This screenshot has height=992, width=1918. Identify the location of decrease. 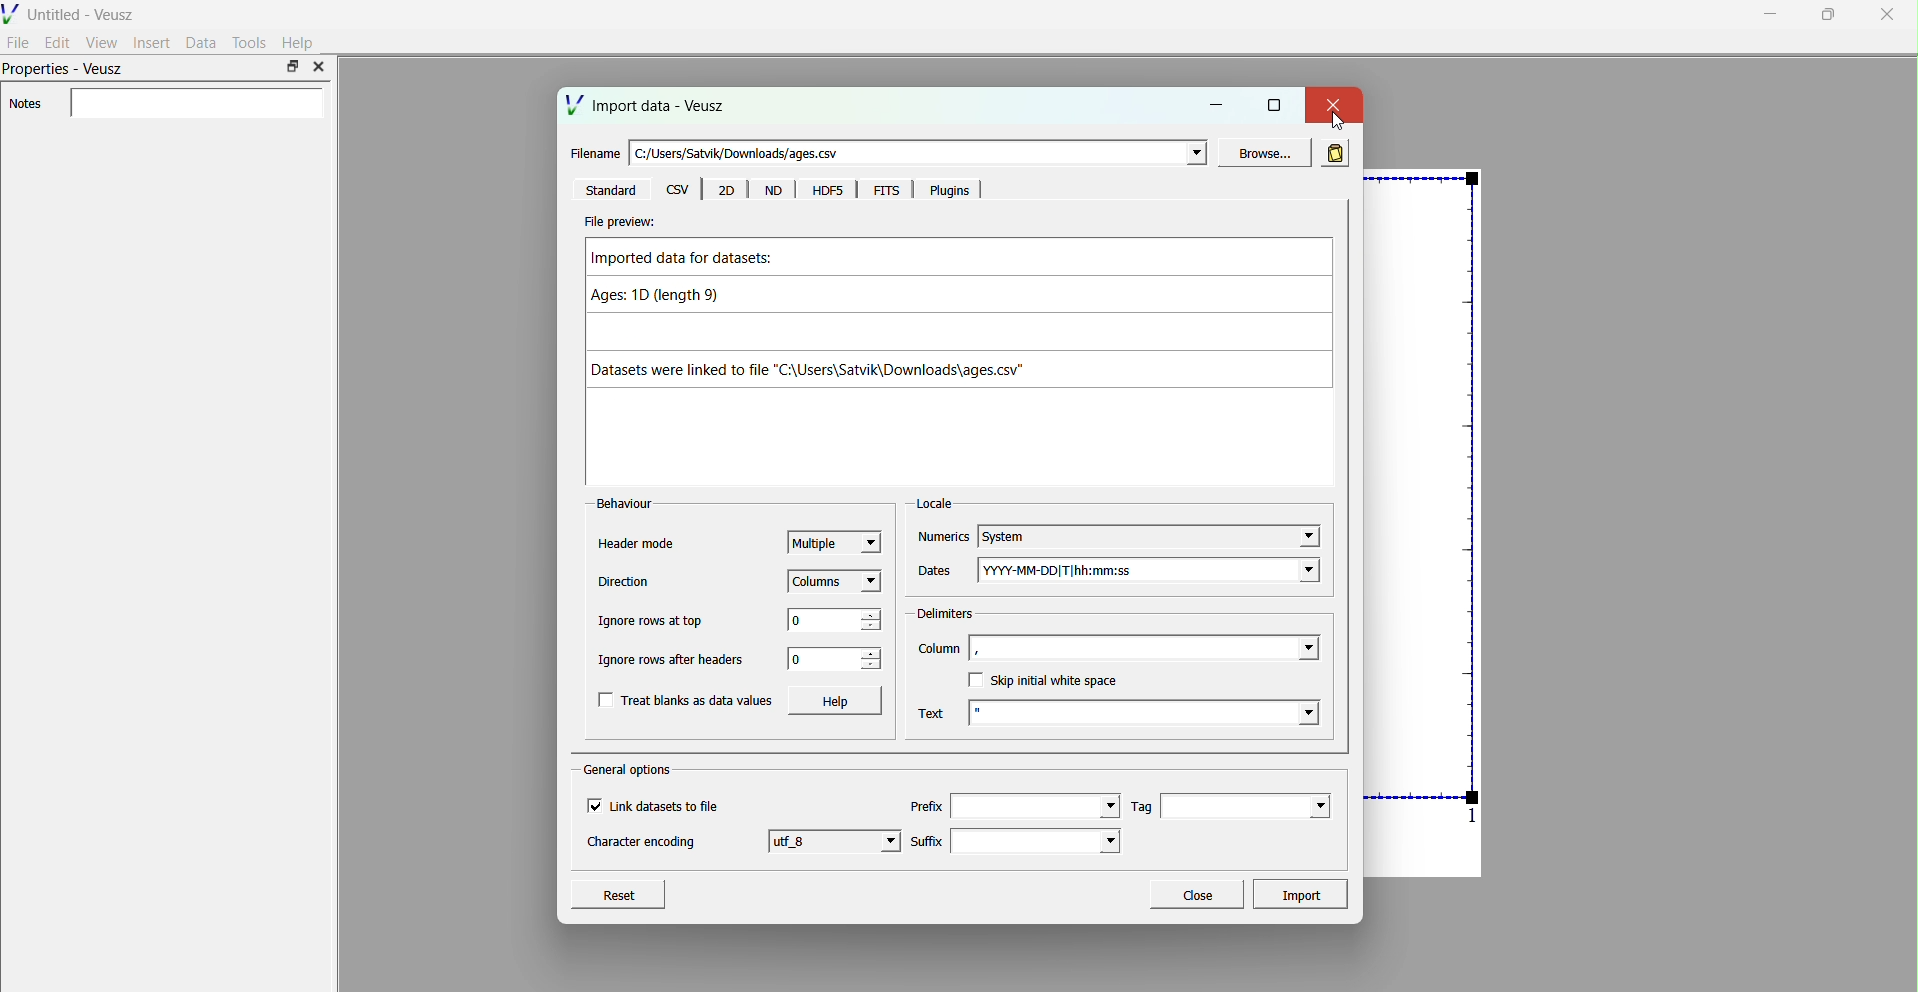
(872, 628).